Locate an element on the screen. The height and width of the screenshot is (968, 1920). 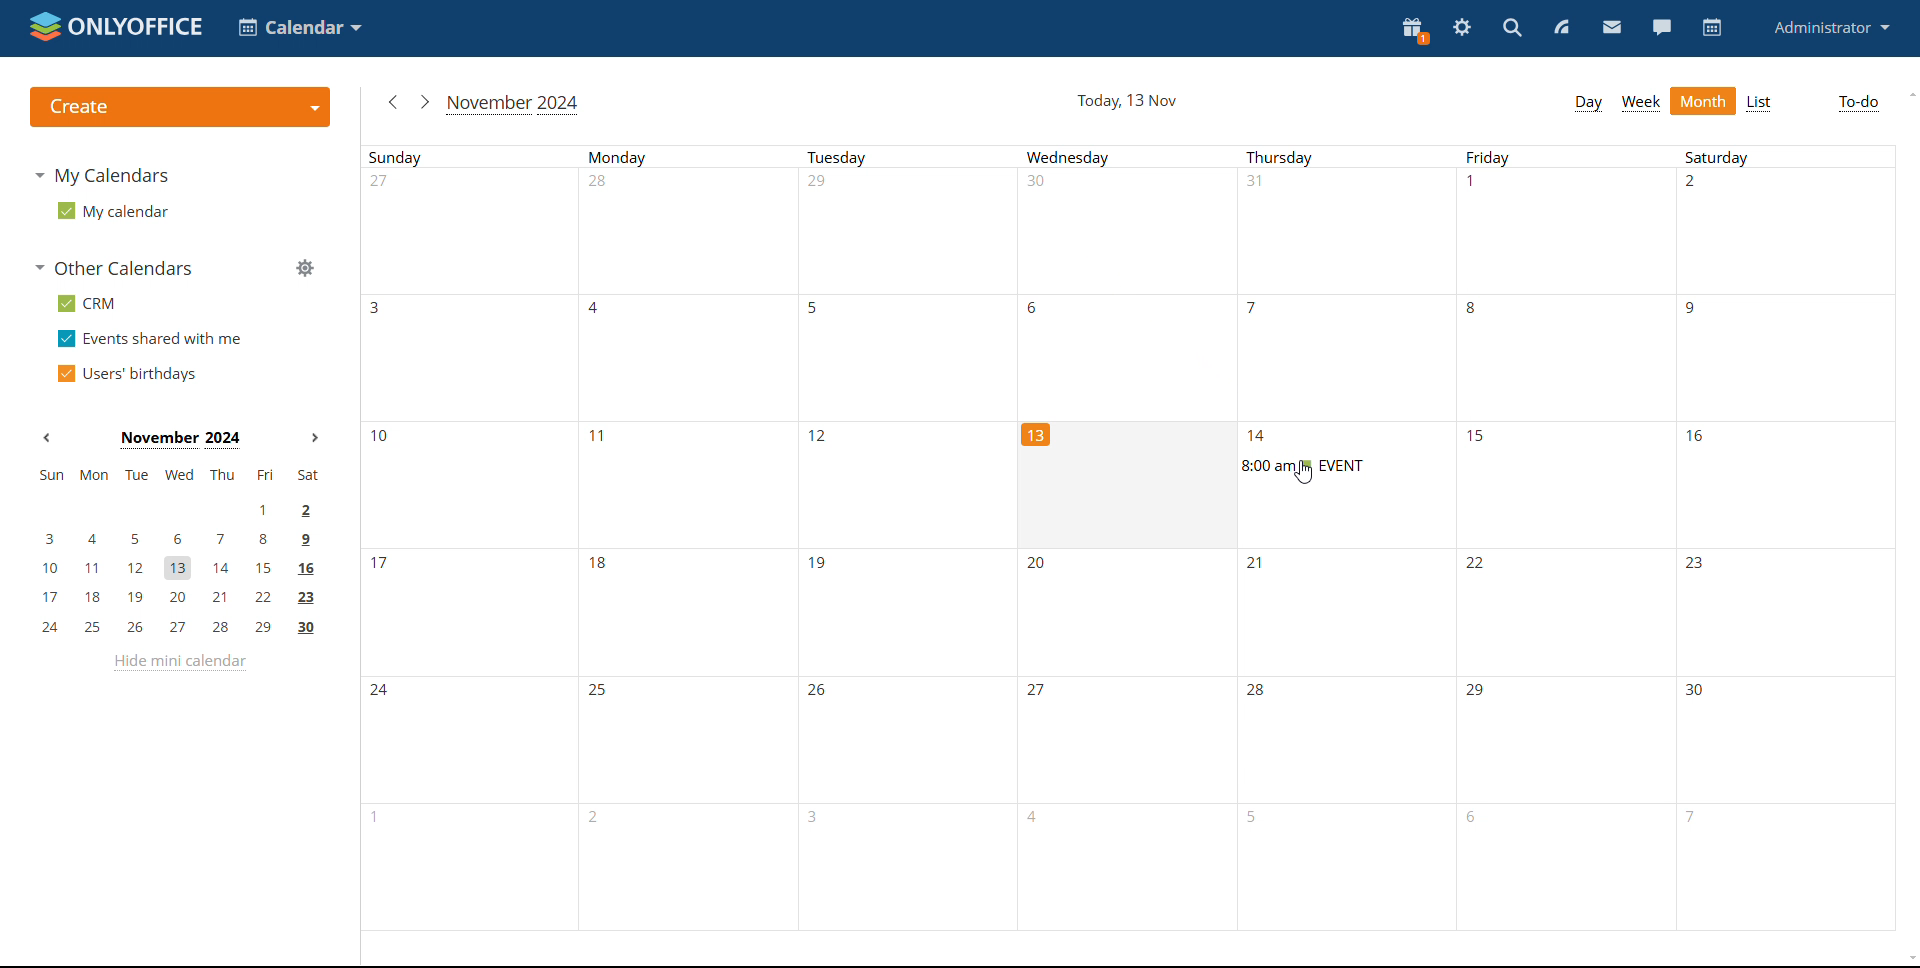
my calendars is located at coordinates (106, 176).